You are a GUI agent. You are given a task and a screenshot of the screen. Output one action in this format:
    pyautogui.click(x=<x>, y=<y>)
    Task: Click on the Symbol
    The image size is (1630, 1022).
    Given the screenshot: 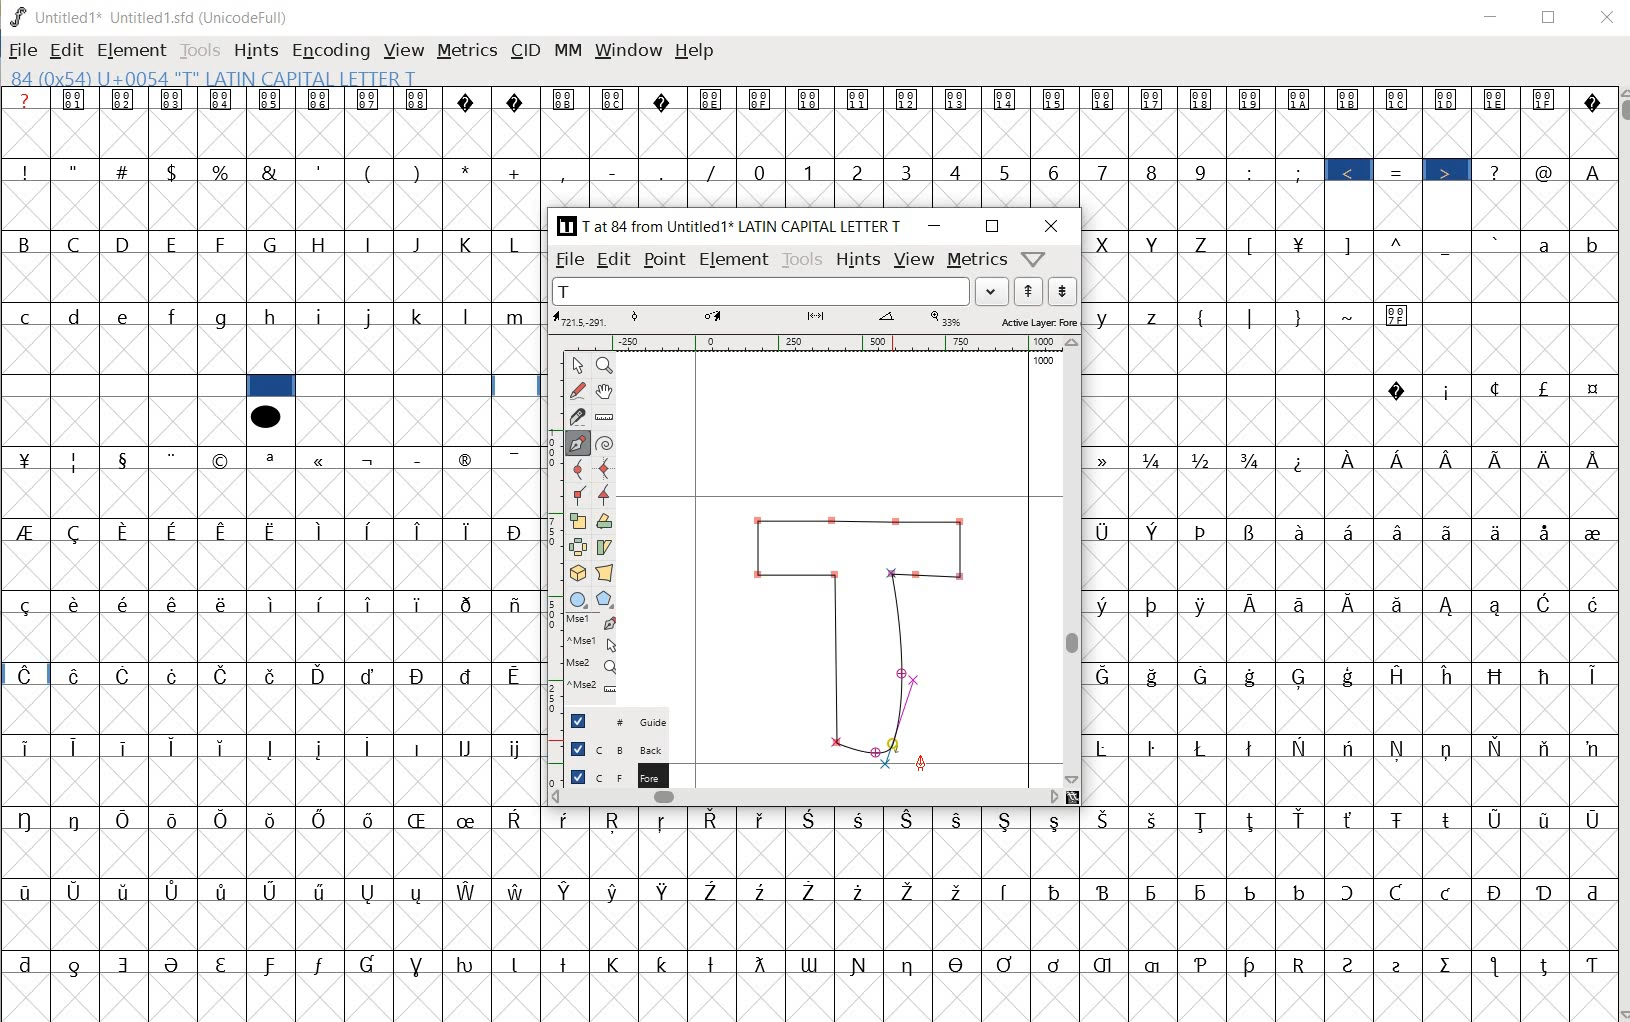 What is the action you would take?
    pyautogui.click(x=1108, y=746)
    